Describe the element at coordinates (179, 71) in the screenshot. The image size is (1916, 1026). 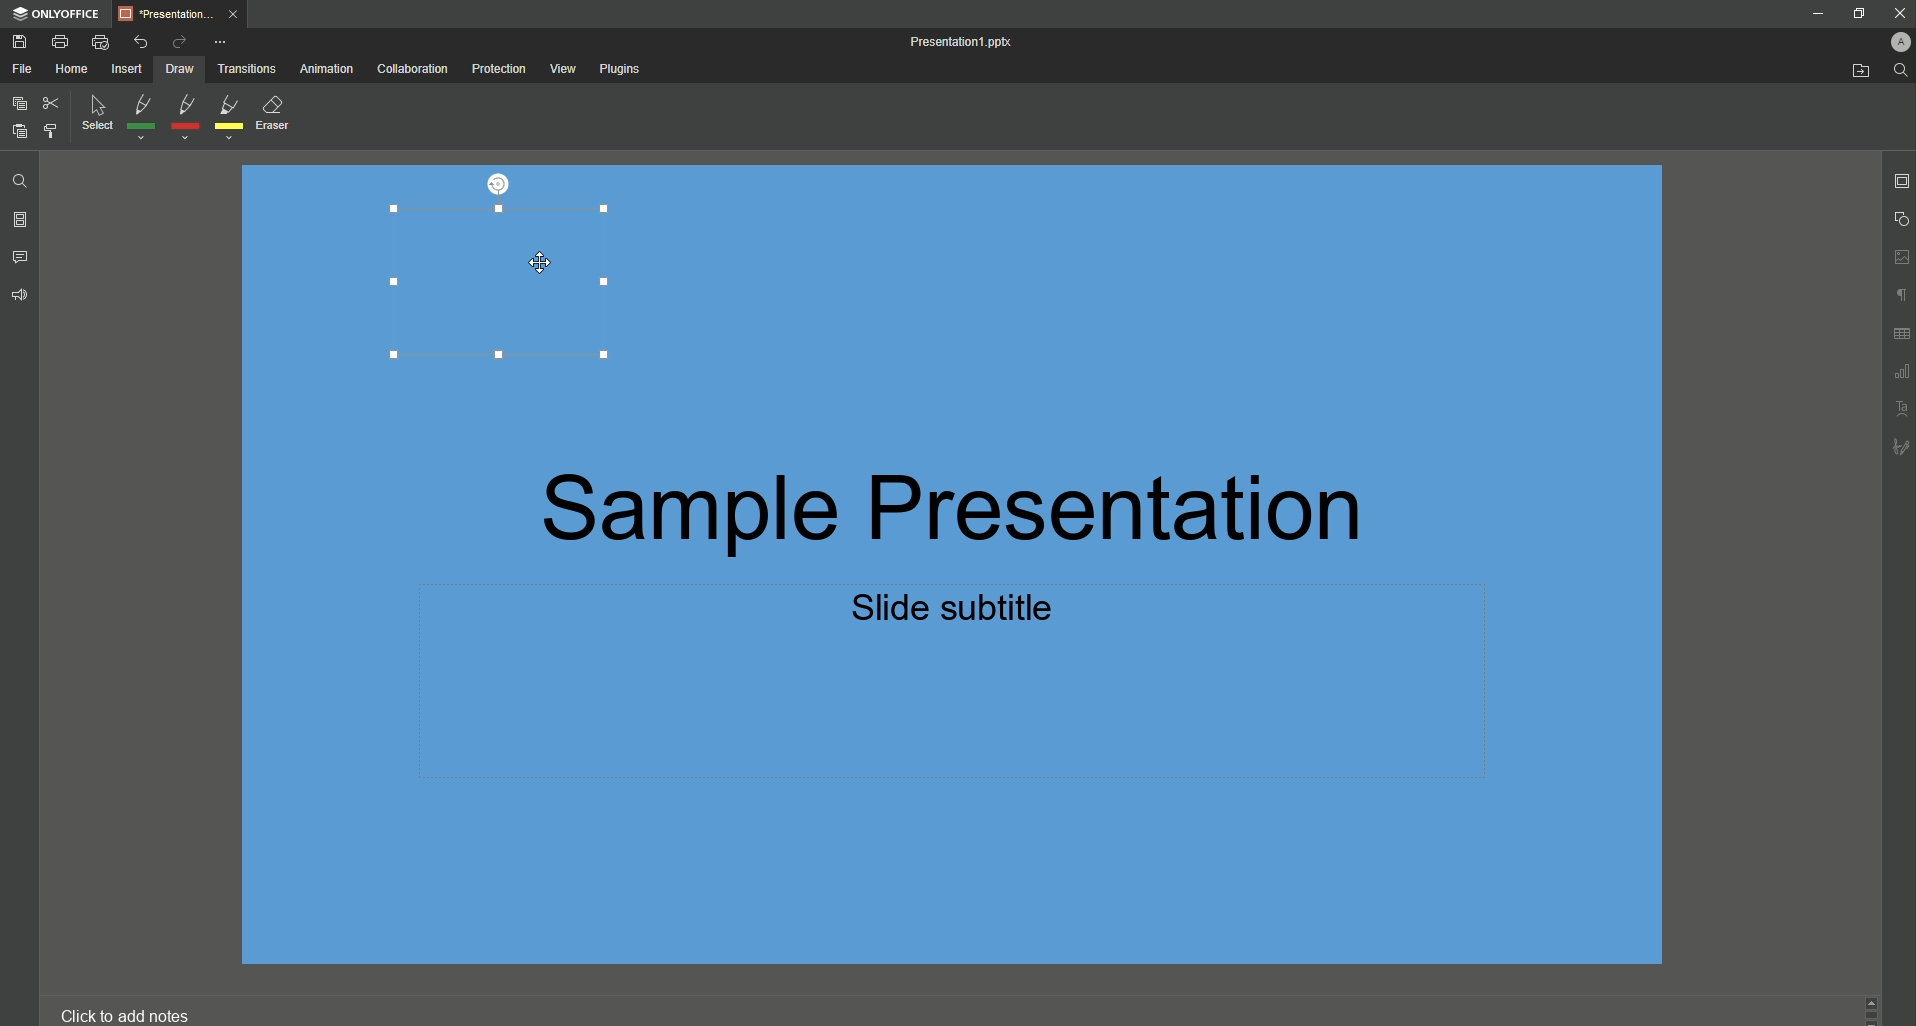
I see `Draw` at that location.